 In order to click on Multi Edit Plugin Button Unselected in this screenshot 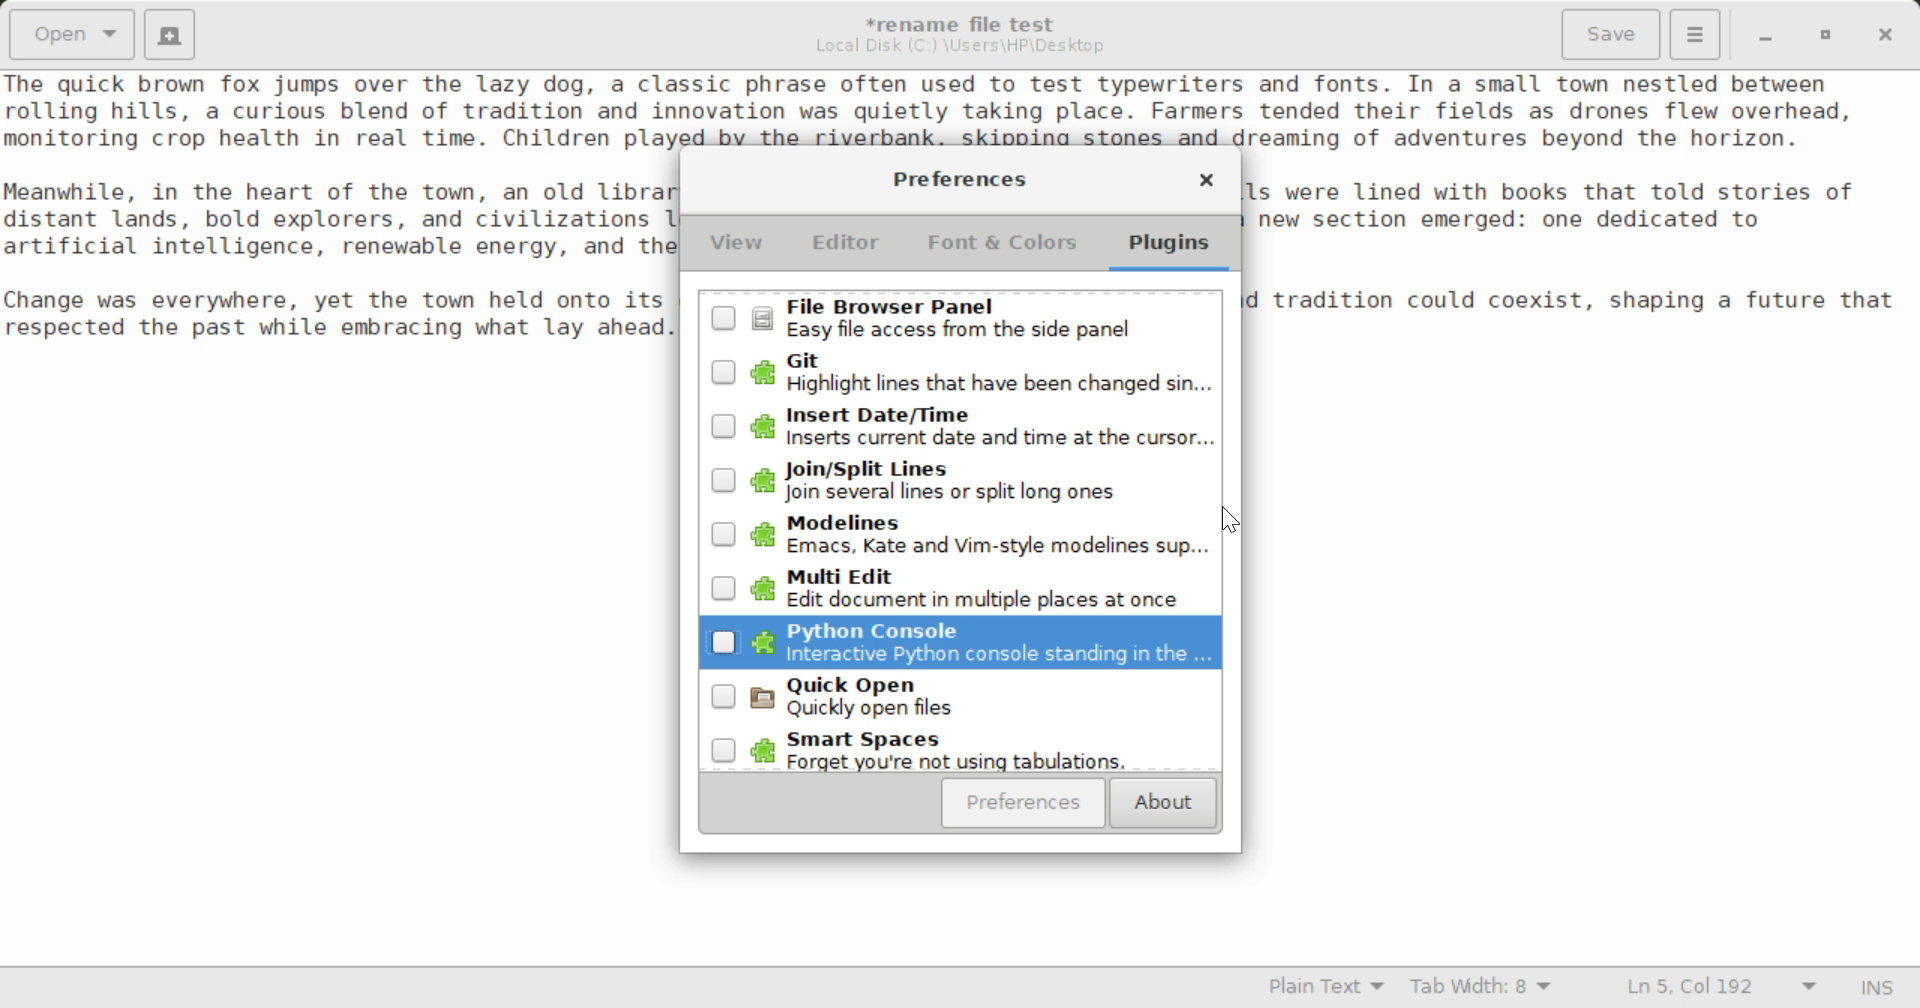, I will do `click(959, 589)`.